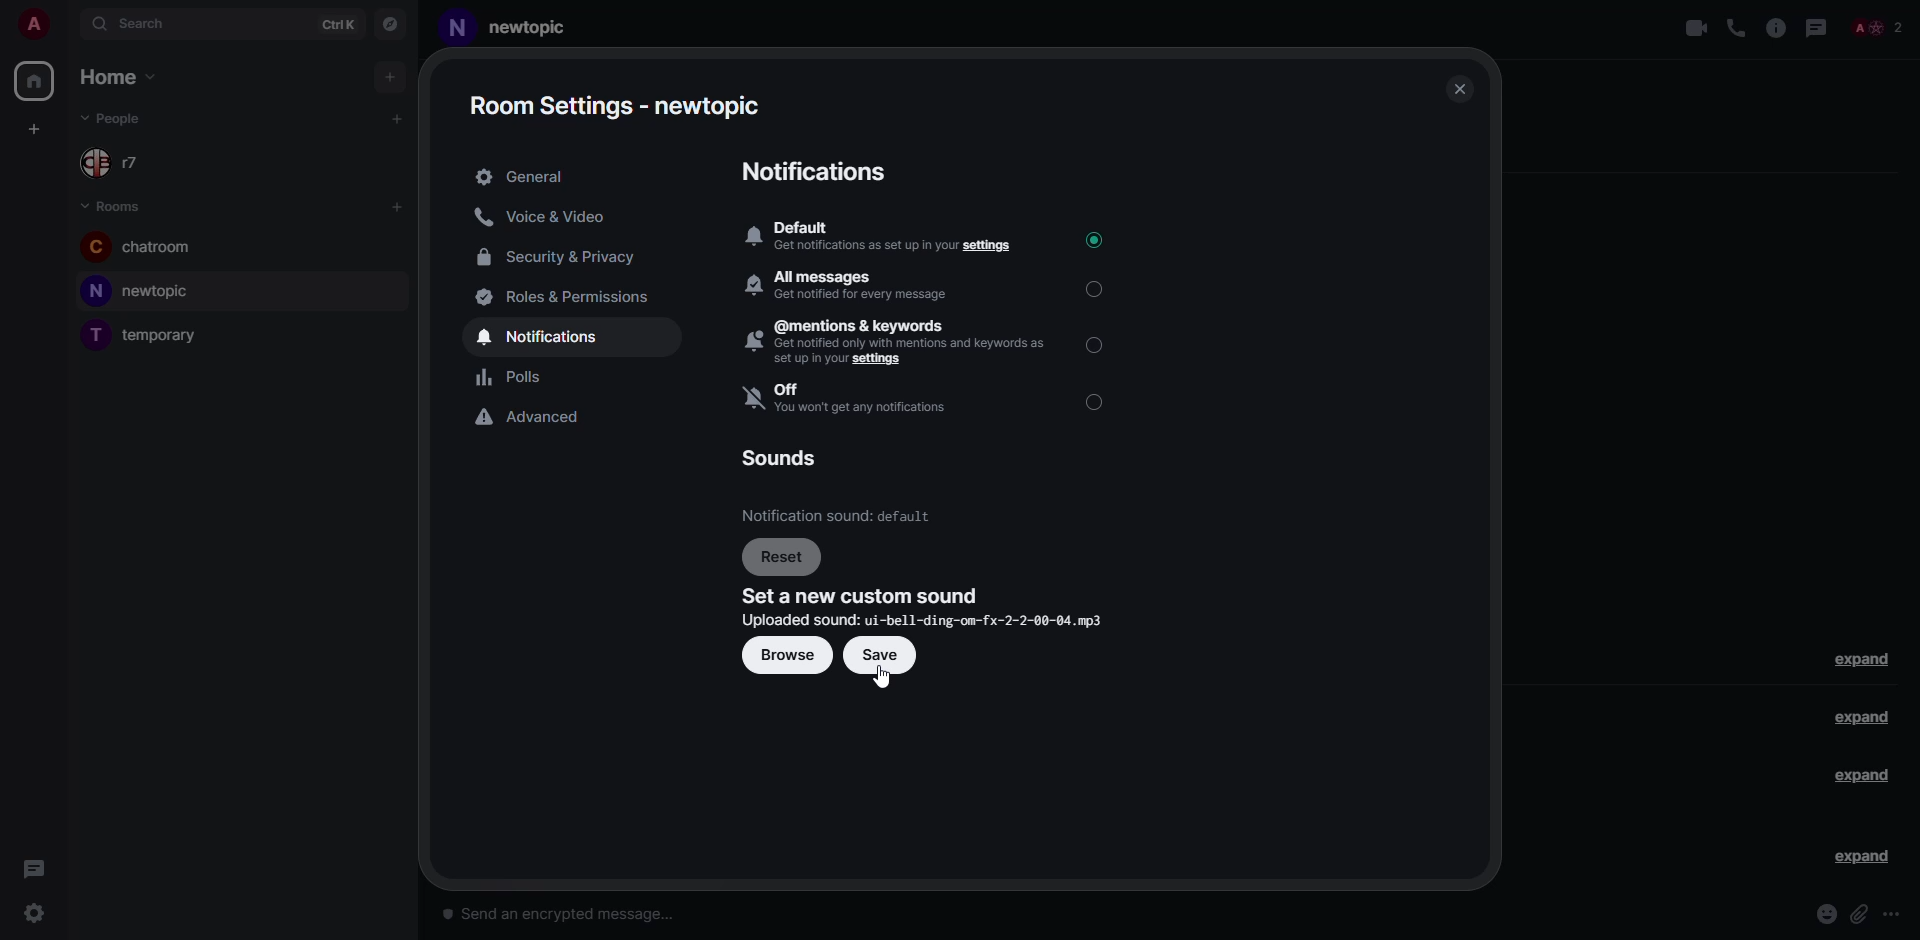 The width and height of the screenshot is (1920, 940). I want to click on advanced, so click(537, 418).